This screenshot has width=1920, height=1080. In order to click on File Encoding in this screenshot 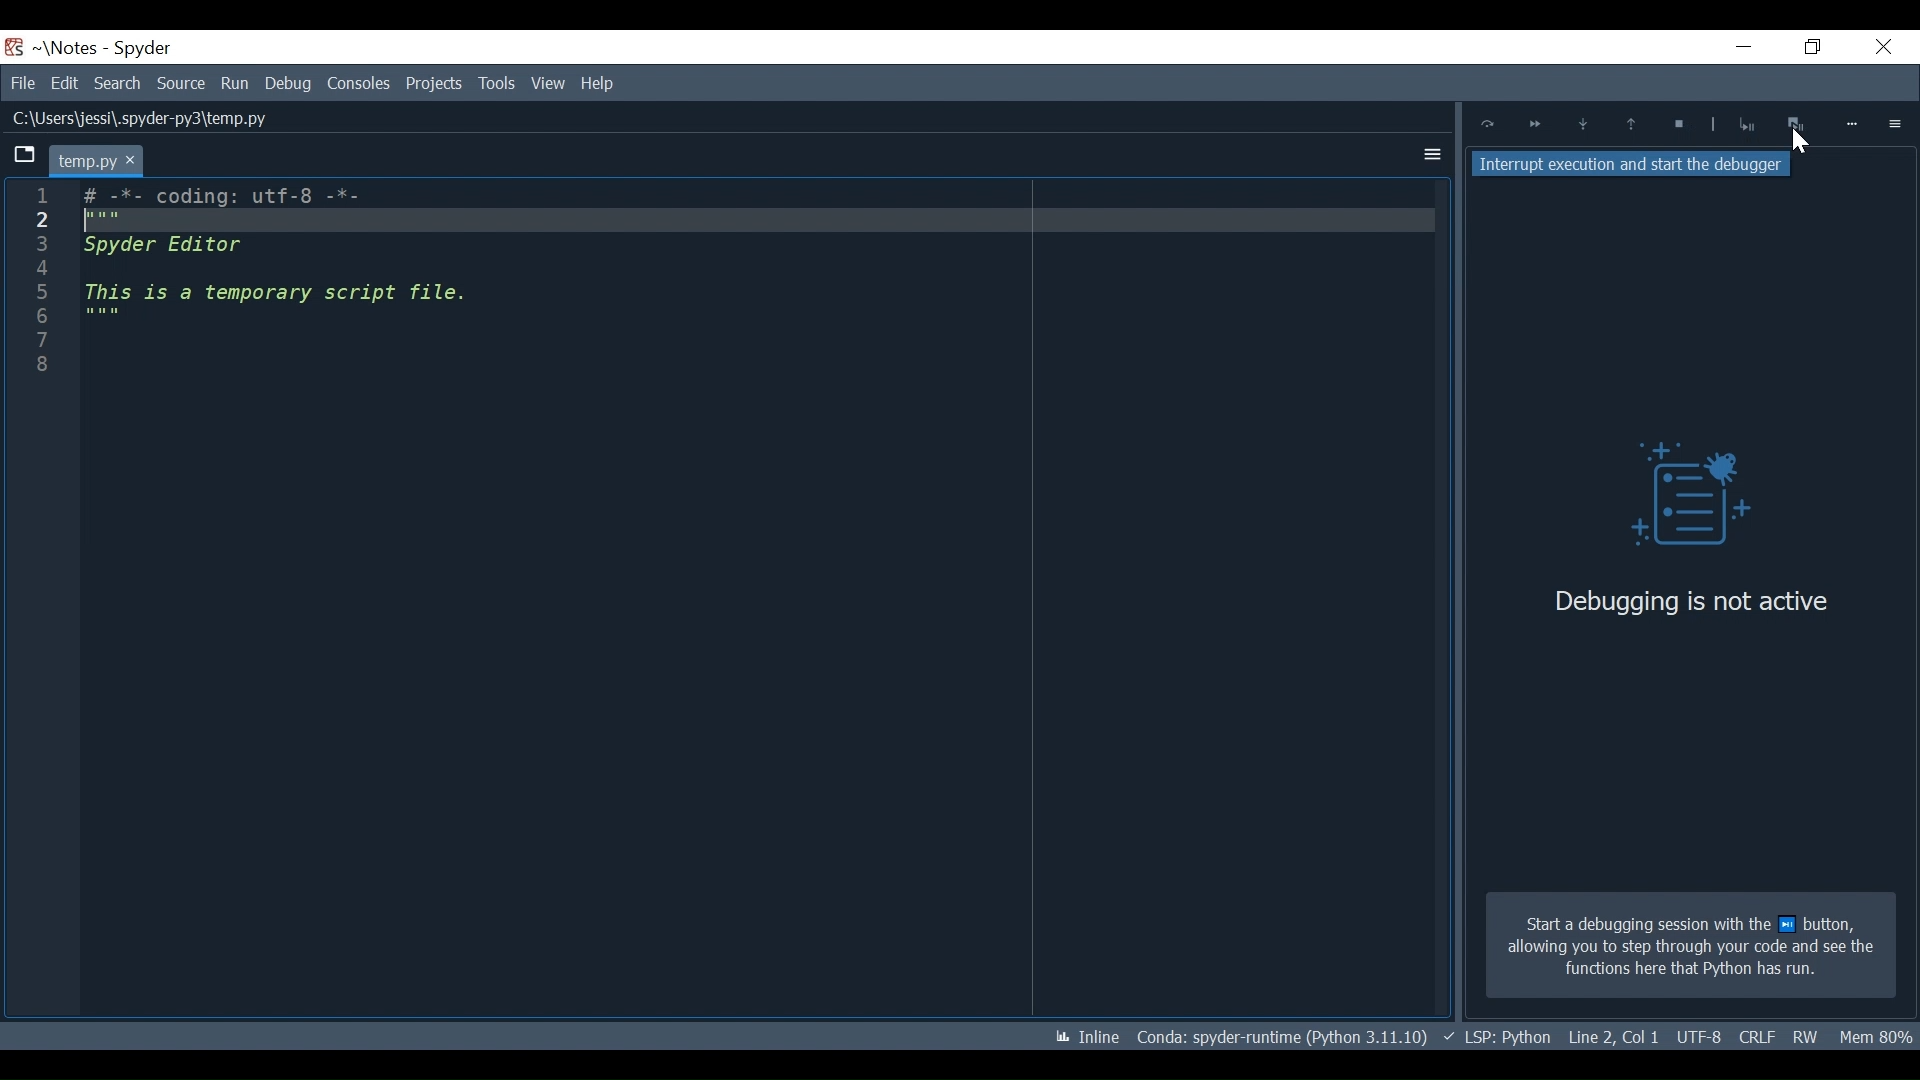, I will do `click(1756, 1038)`.